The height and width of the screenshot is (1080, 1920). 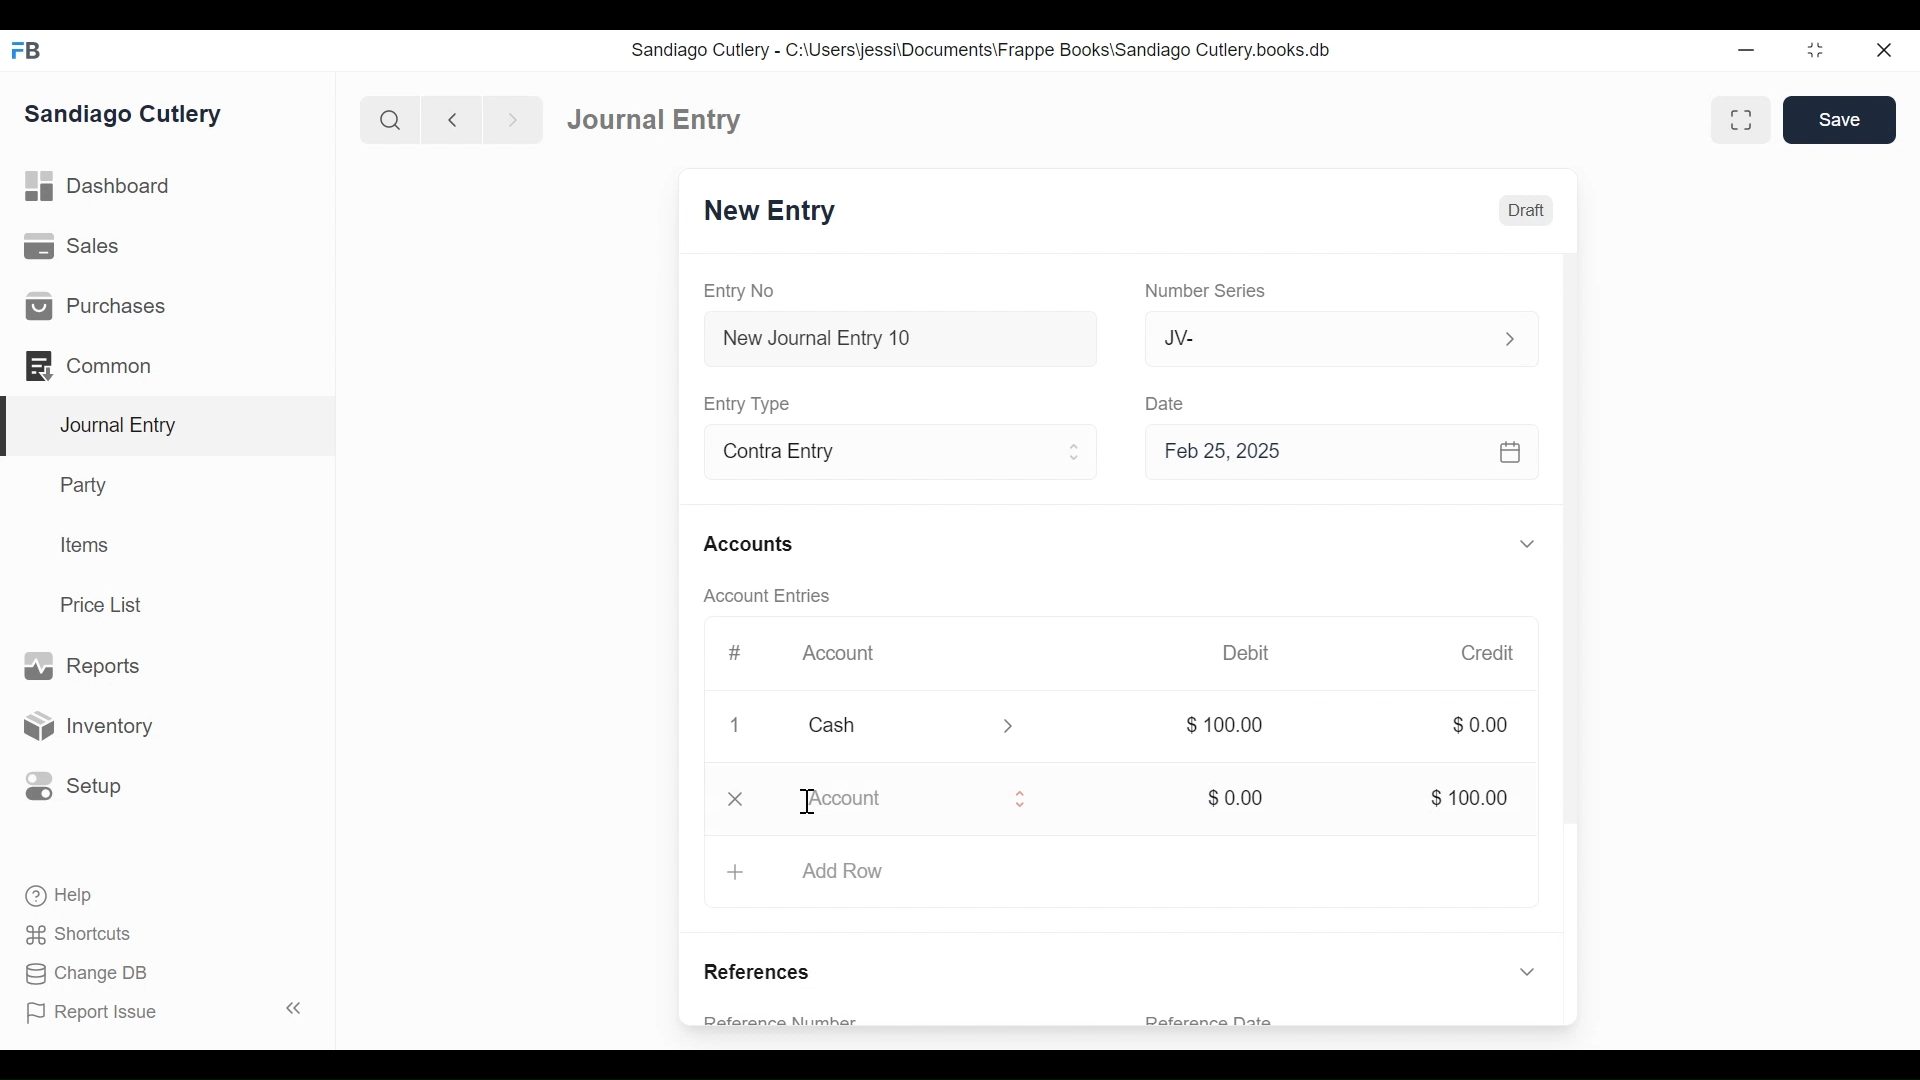 I want to click on Number Series, so click(x=1209, y=292).